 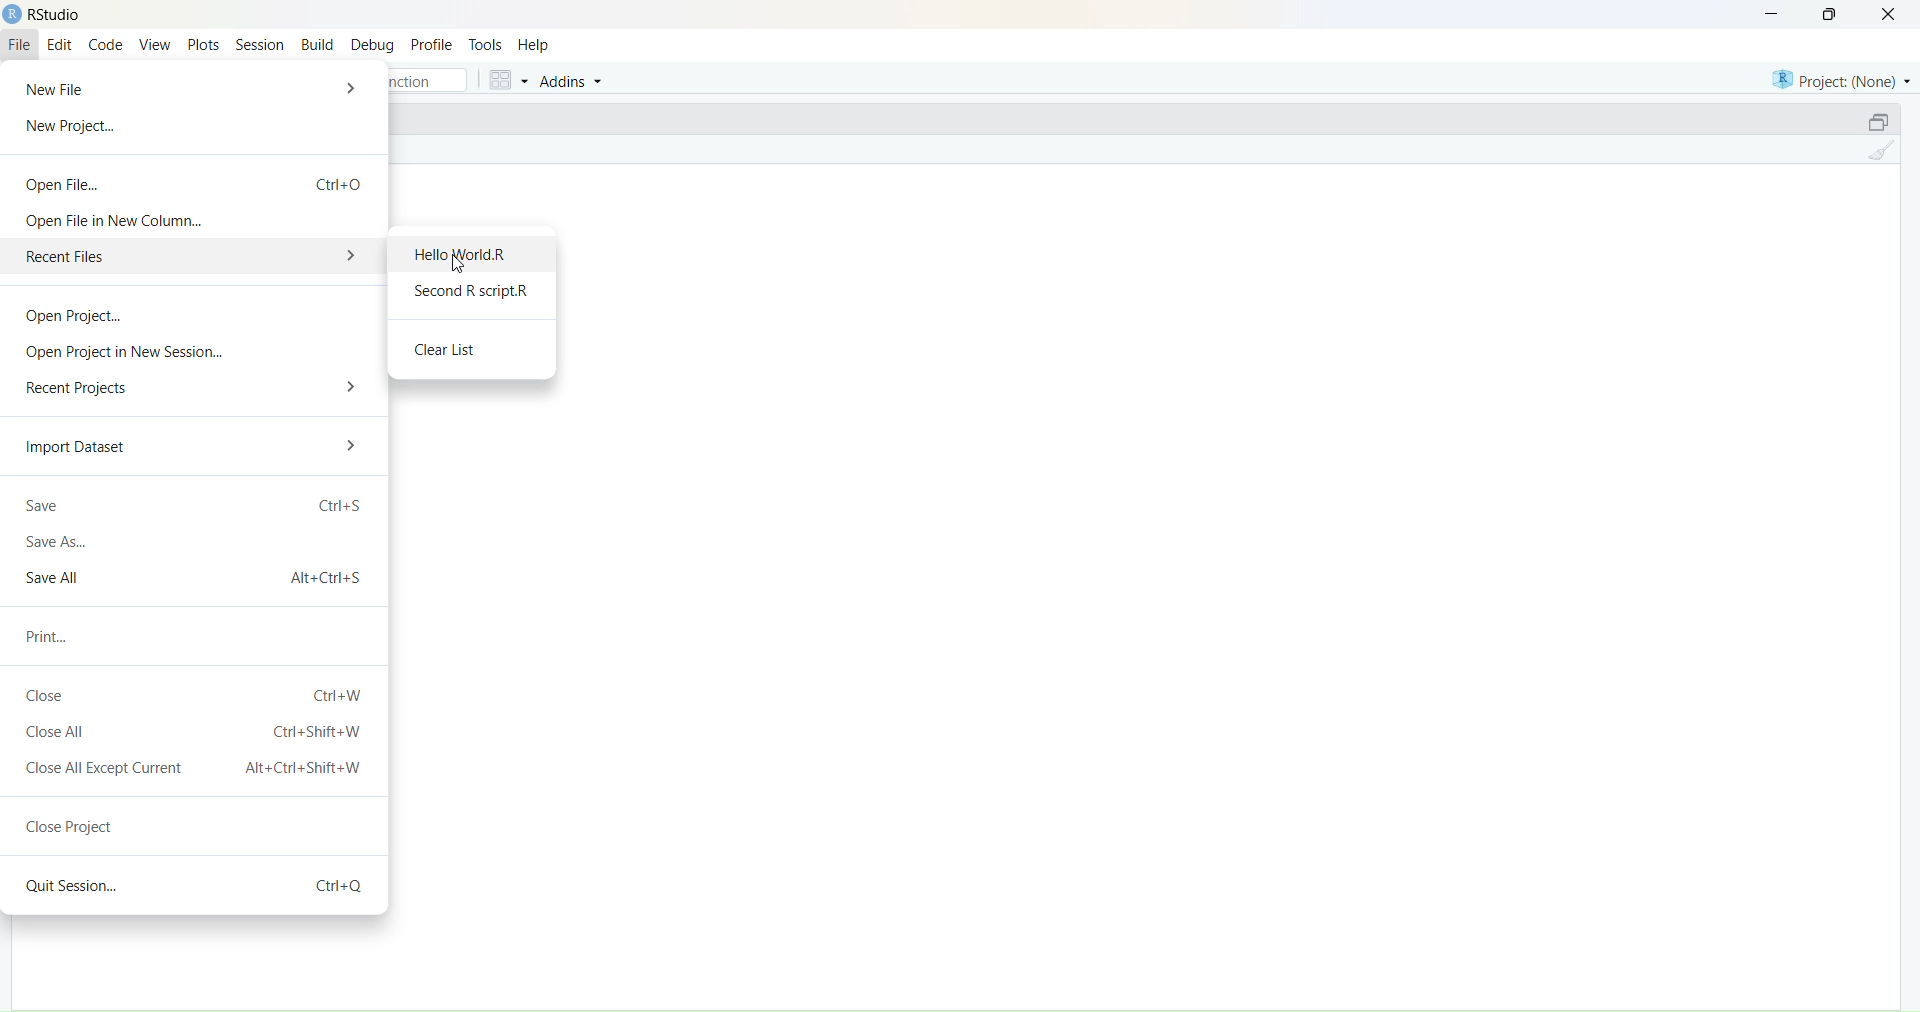 What do you see at coordinates (431, 44) in the screenshot?
I see `Profile` at bounding box center [431, 44].